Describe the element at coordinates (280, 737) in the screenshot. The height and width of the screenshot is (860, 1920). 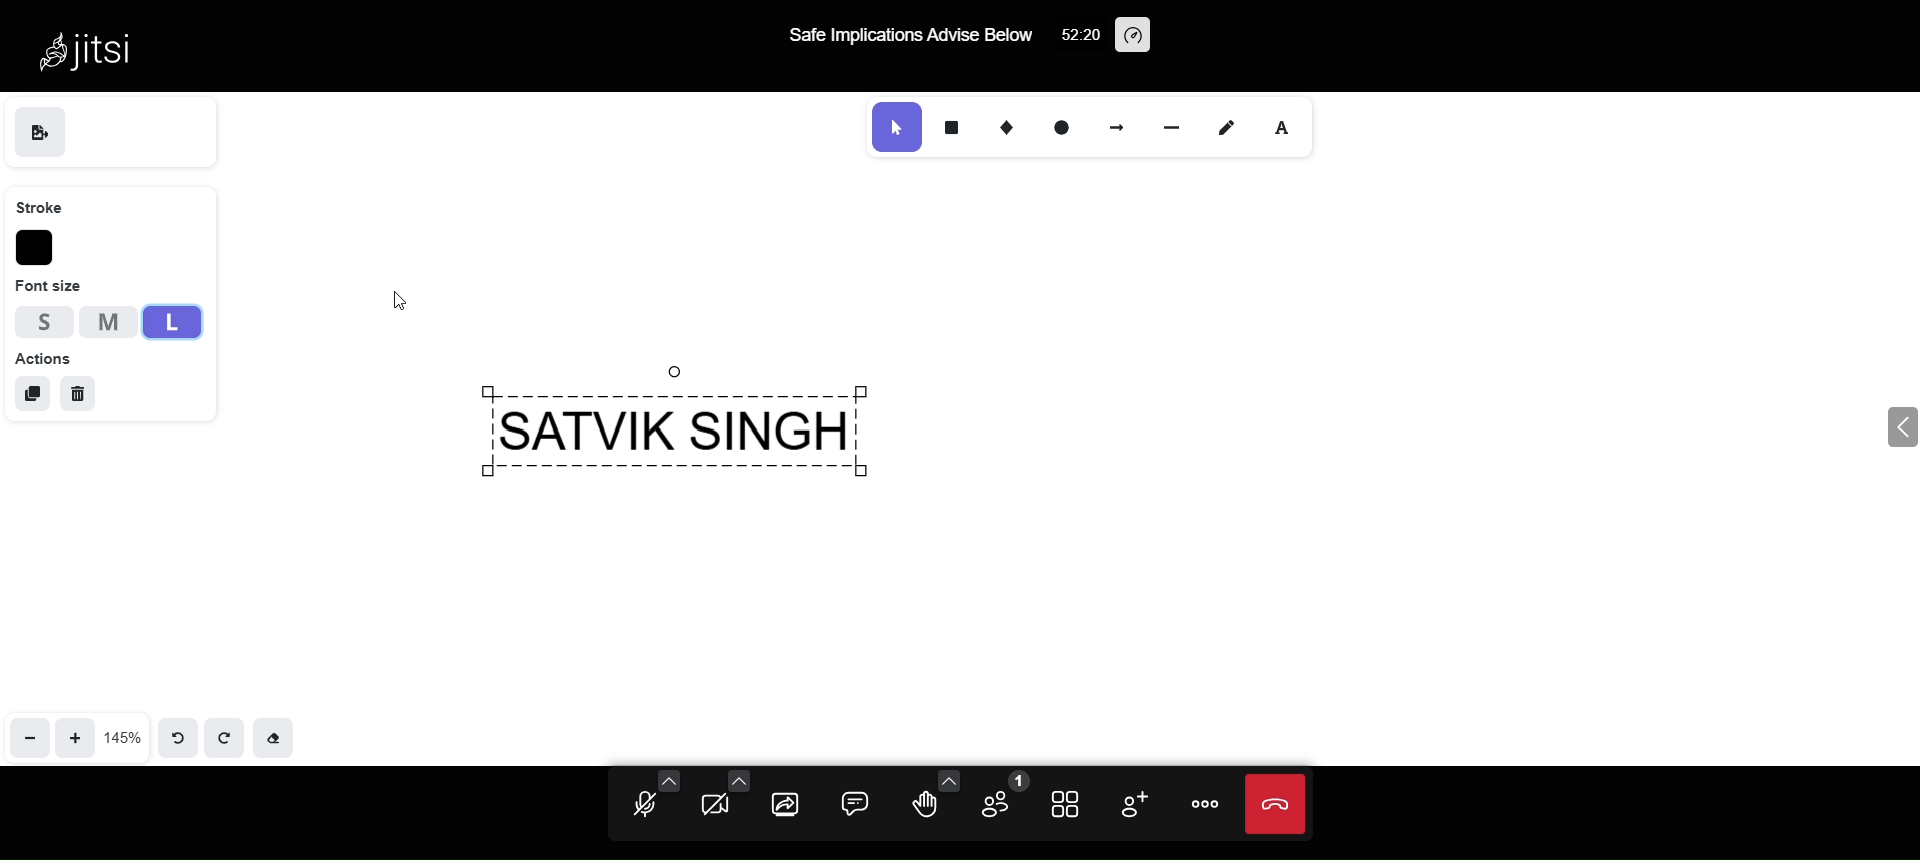
I see `eraser` at that location.